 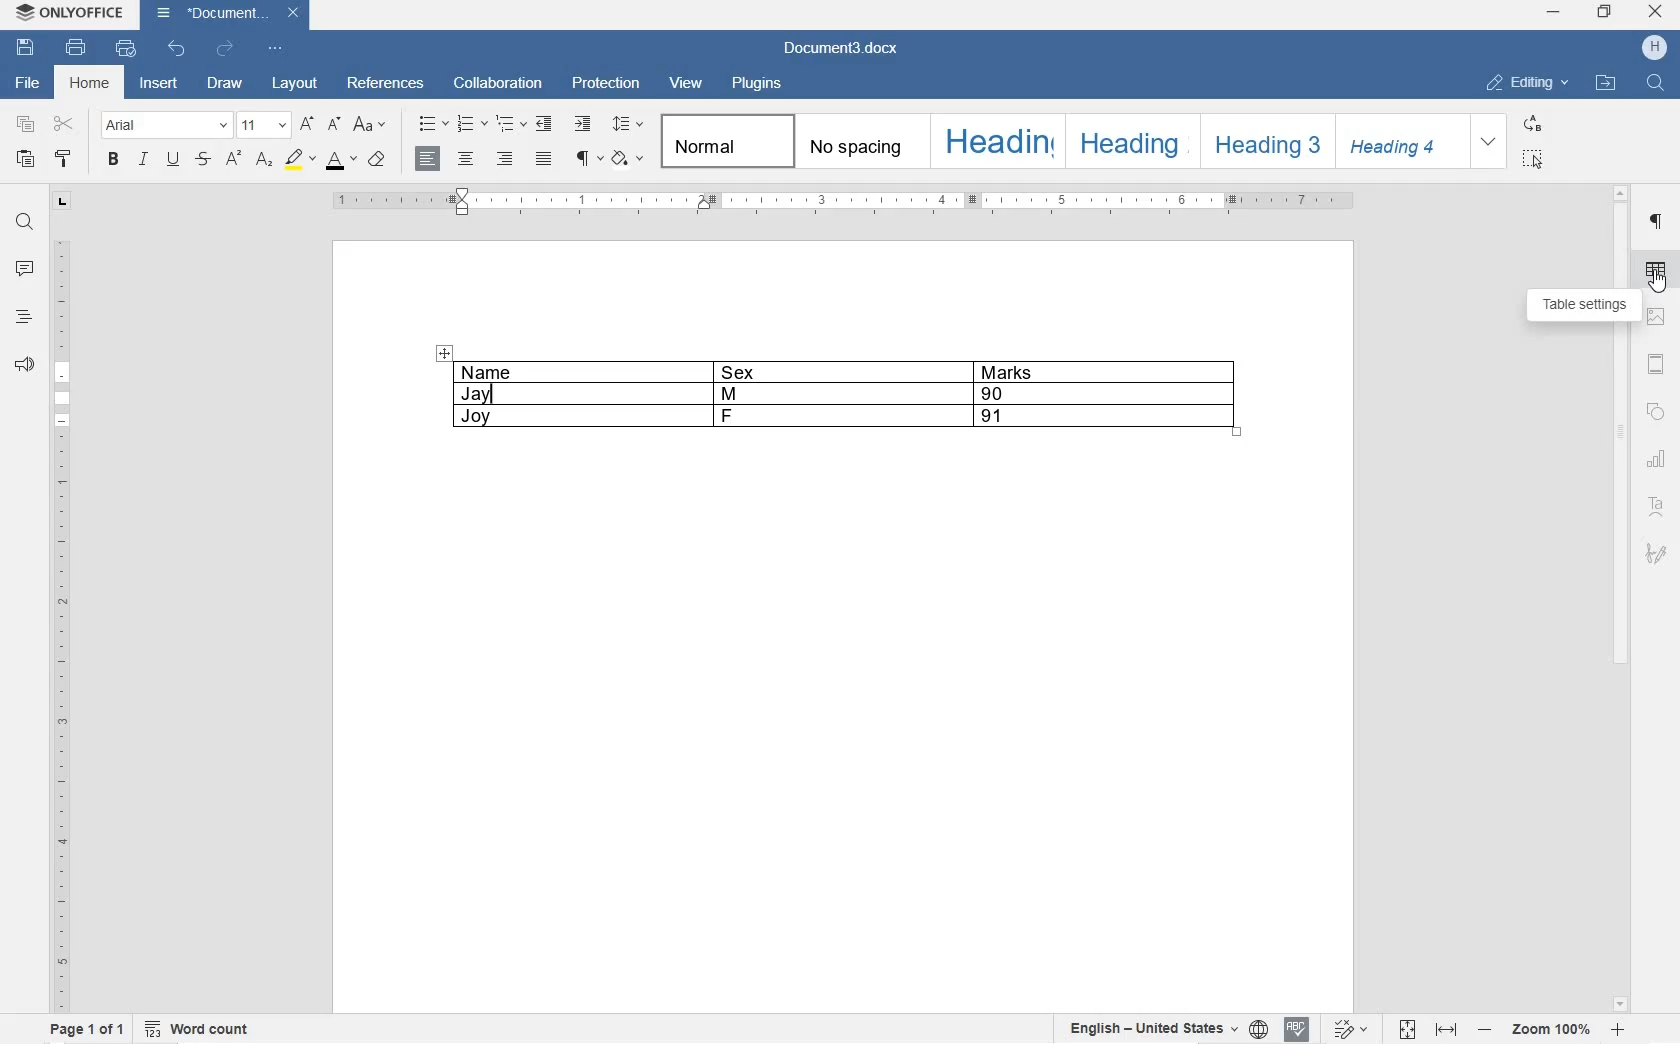 What do you see at coordinates (26, 160) in the screenshot?
I see `PASTE` at bounding box center [26, 160].